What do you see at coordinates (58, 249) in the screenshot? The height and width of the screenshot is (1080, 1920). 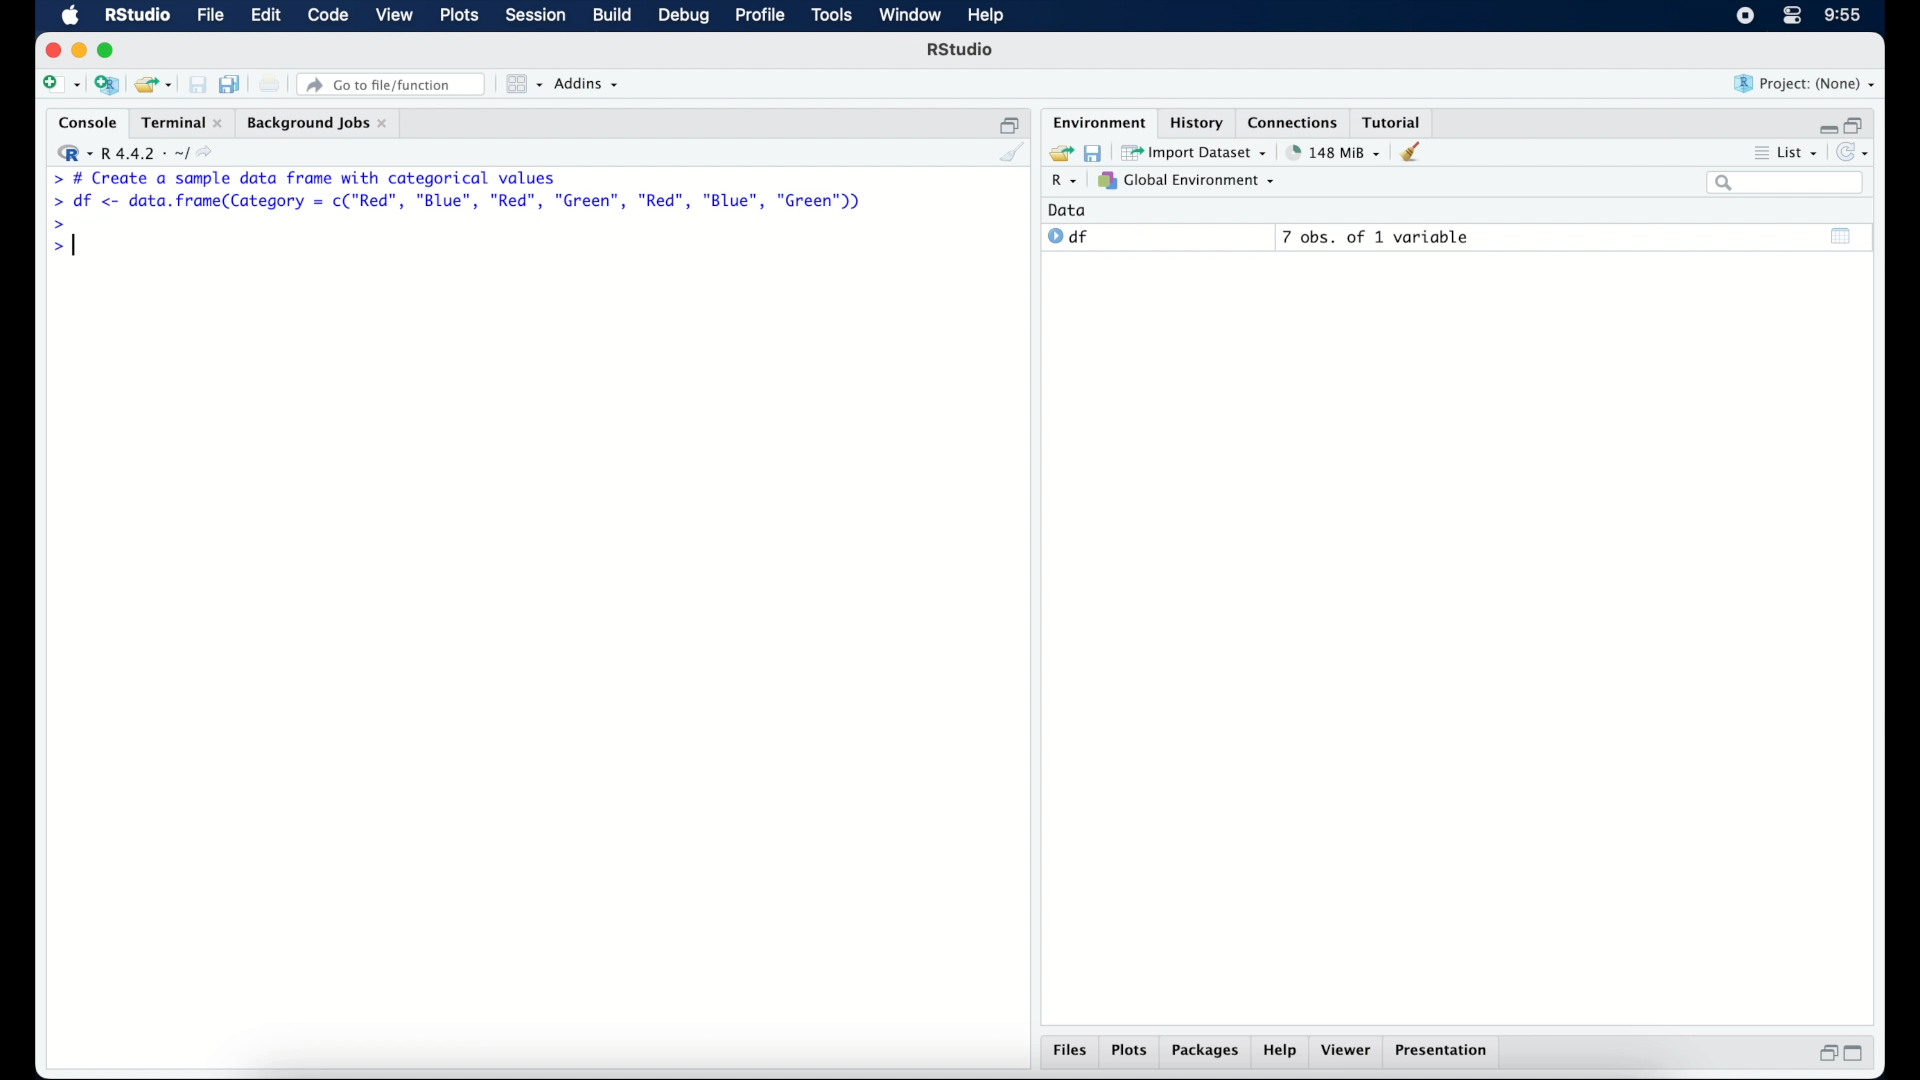 I see `command prompt` at bounding box center [58, 249].